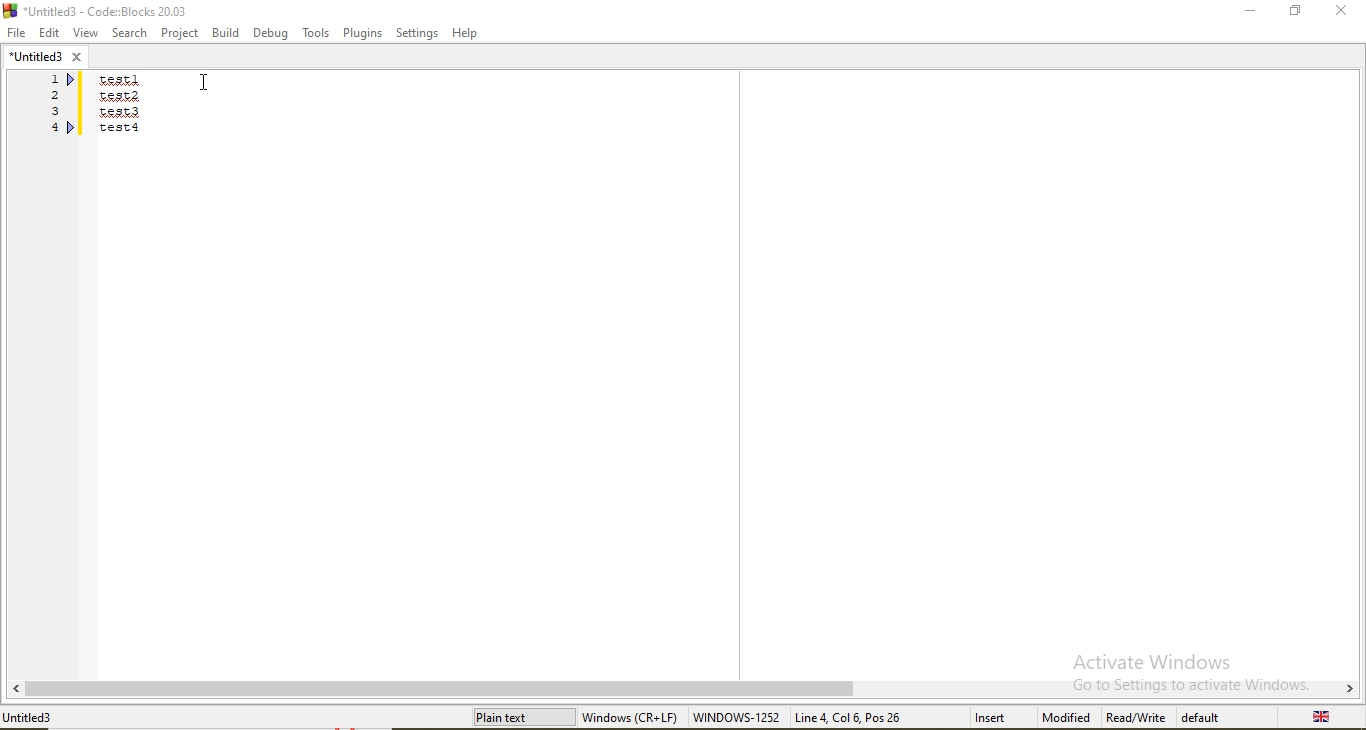 This screenshot has width=1366, height=730. Describe the element at coordinates (73, 80) in the screenshot. I see `indicator beside 1` at that location.